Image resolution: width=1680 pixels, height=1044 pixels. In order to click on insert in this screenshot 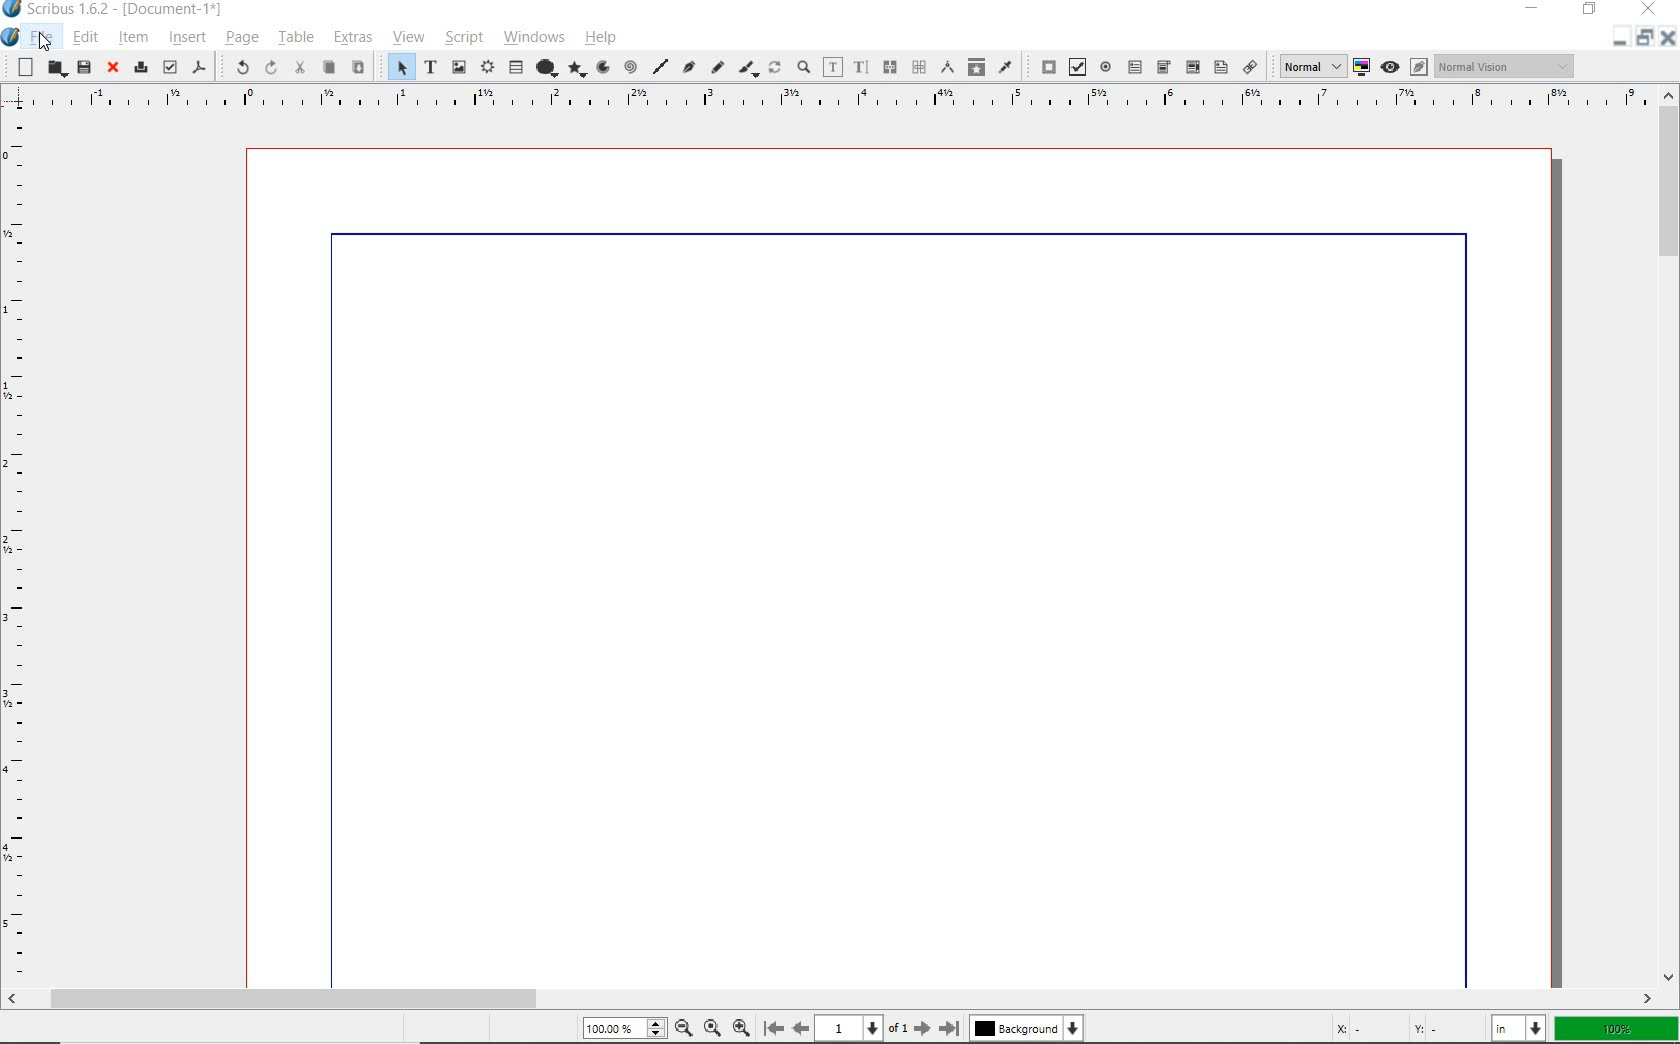, I will do `click(186, 38)`.